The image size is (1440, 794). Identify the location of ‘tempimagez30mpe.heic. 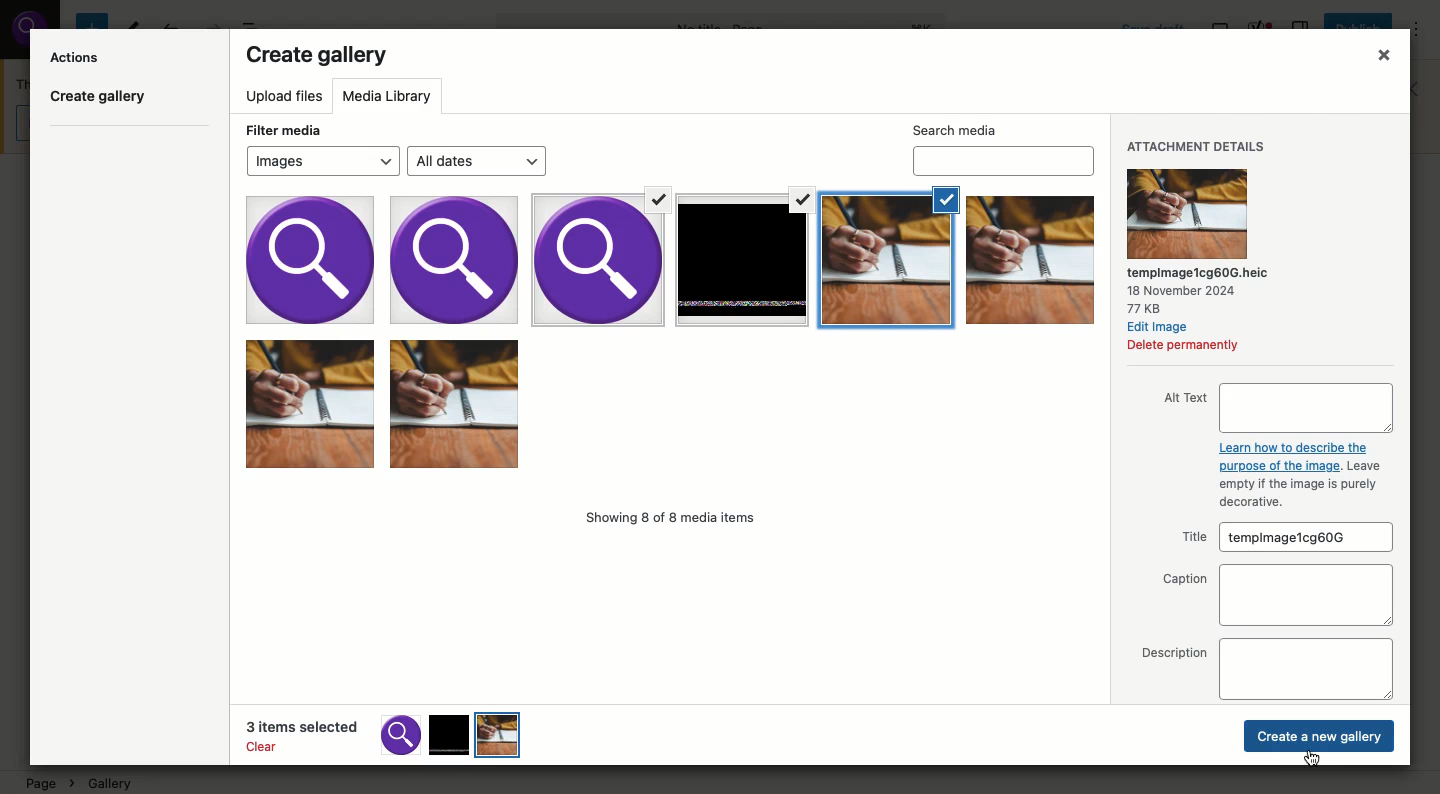
(1206, 272).